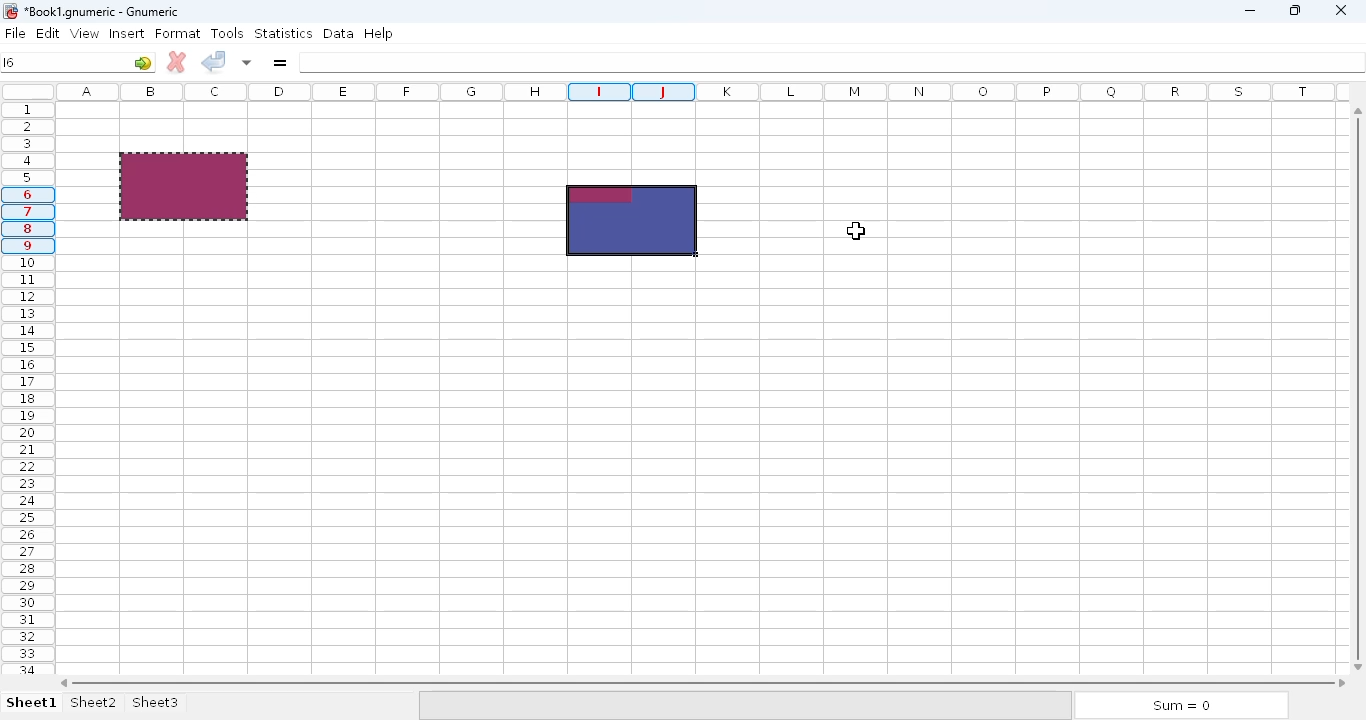 This screenshot has width=1366, height=720. I want to click on enter formula, so click(281, 62).